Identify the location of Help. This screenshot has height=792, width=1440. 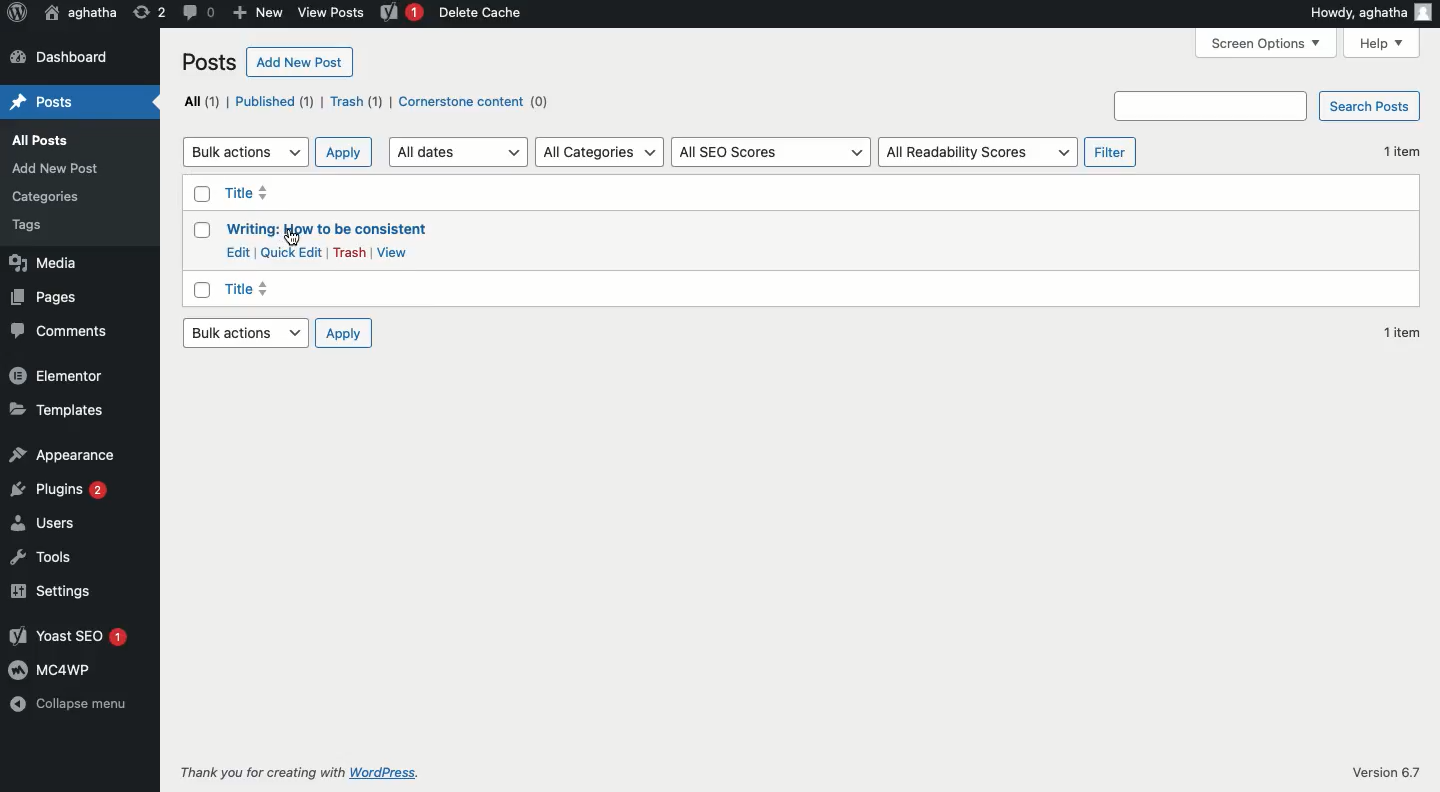
(1383, 42).